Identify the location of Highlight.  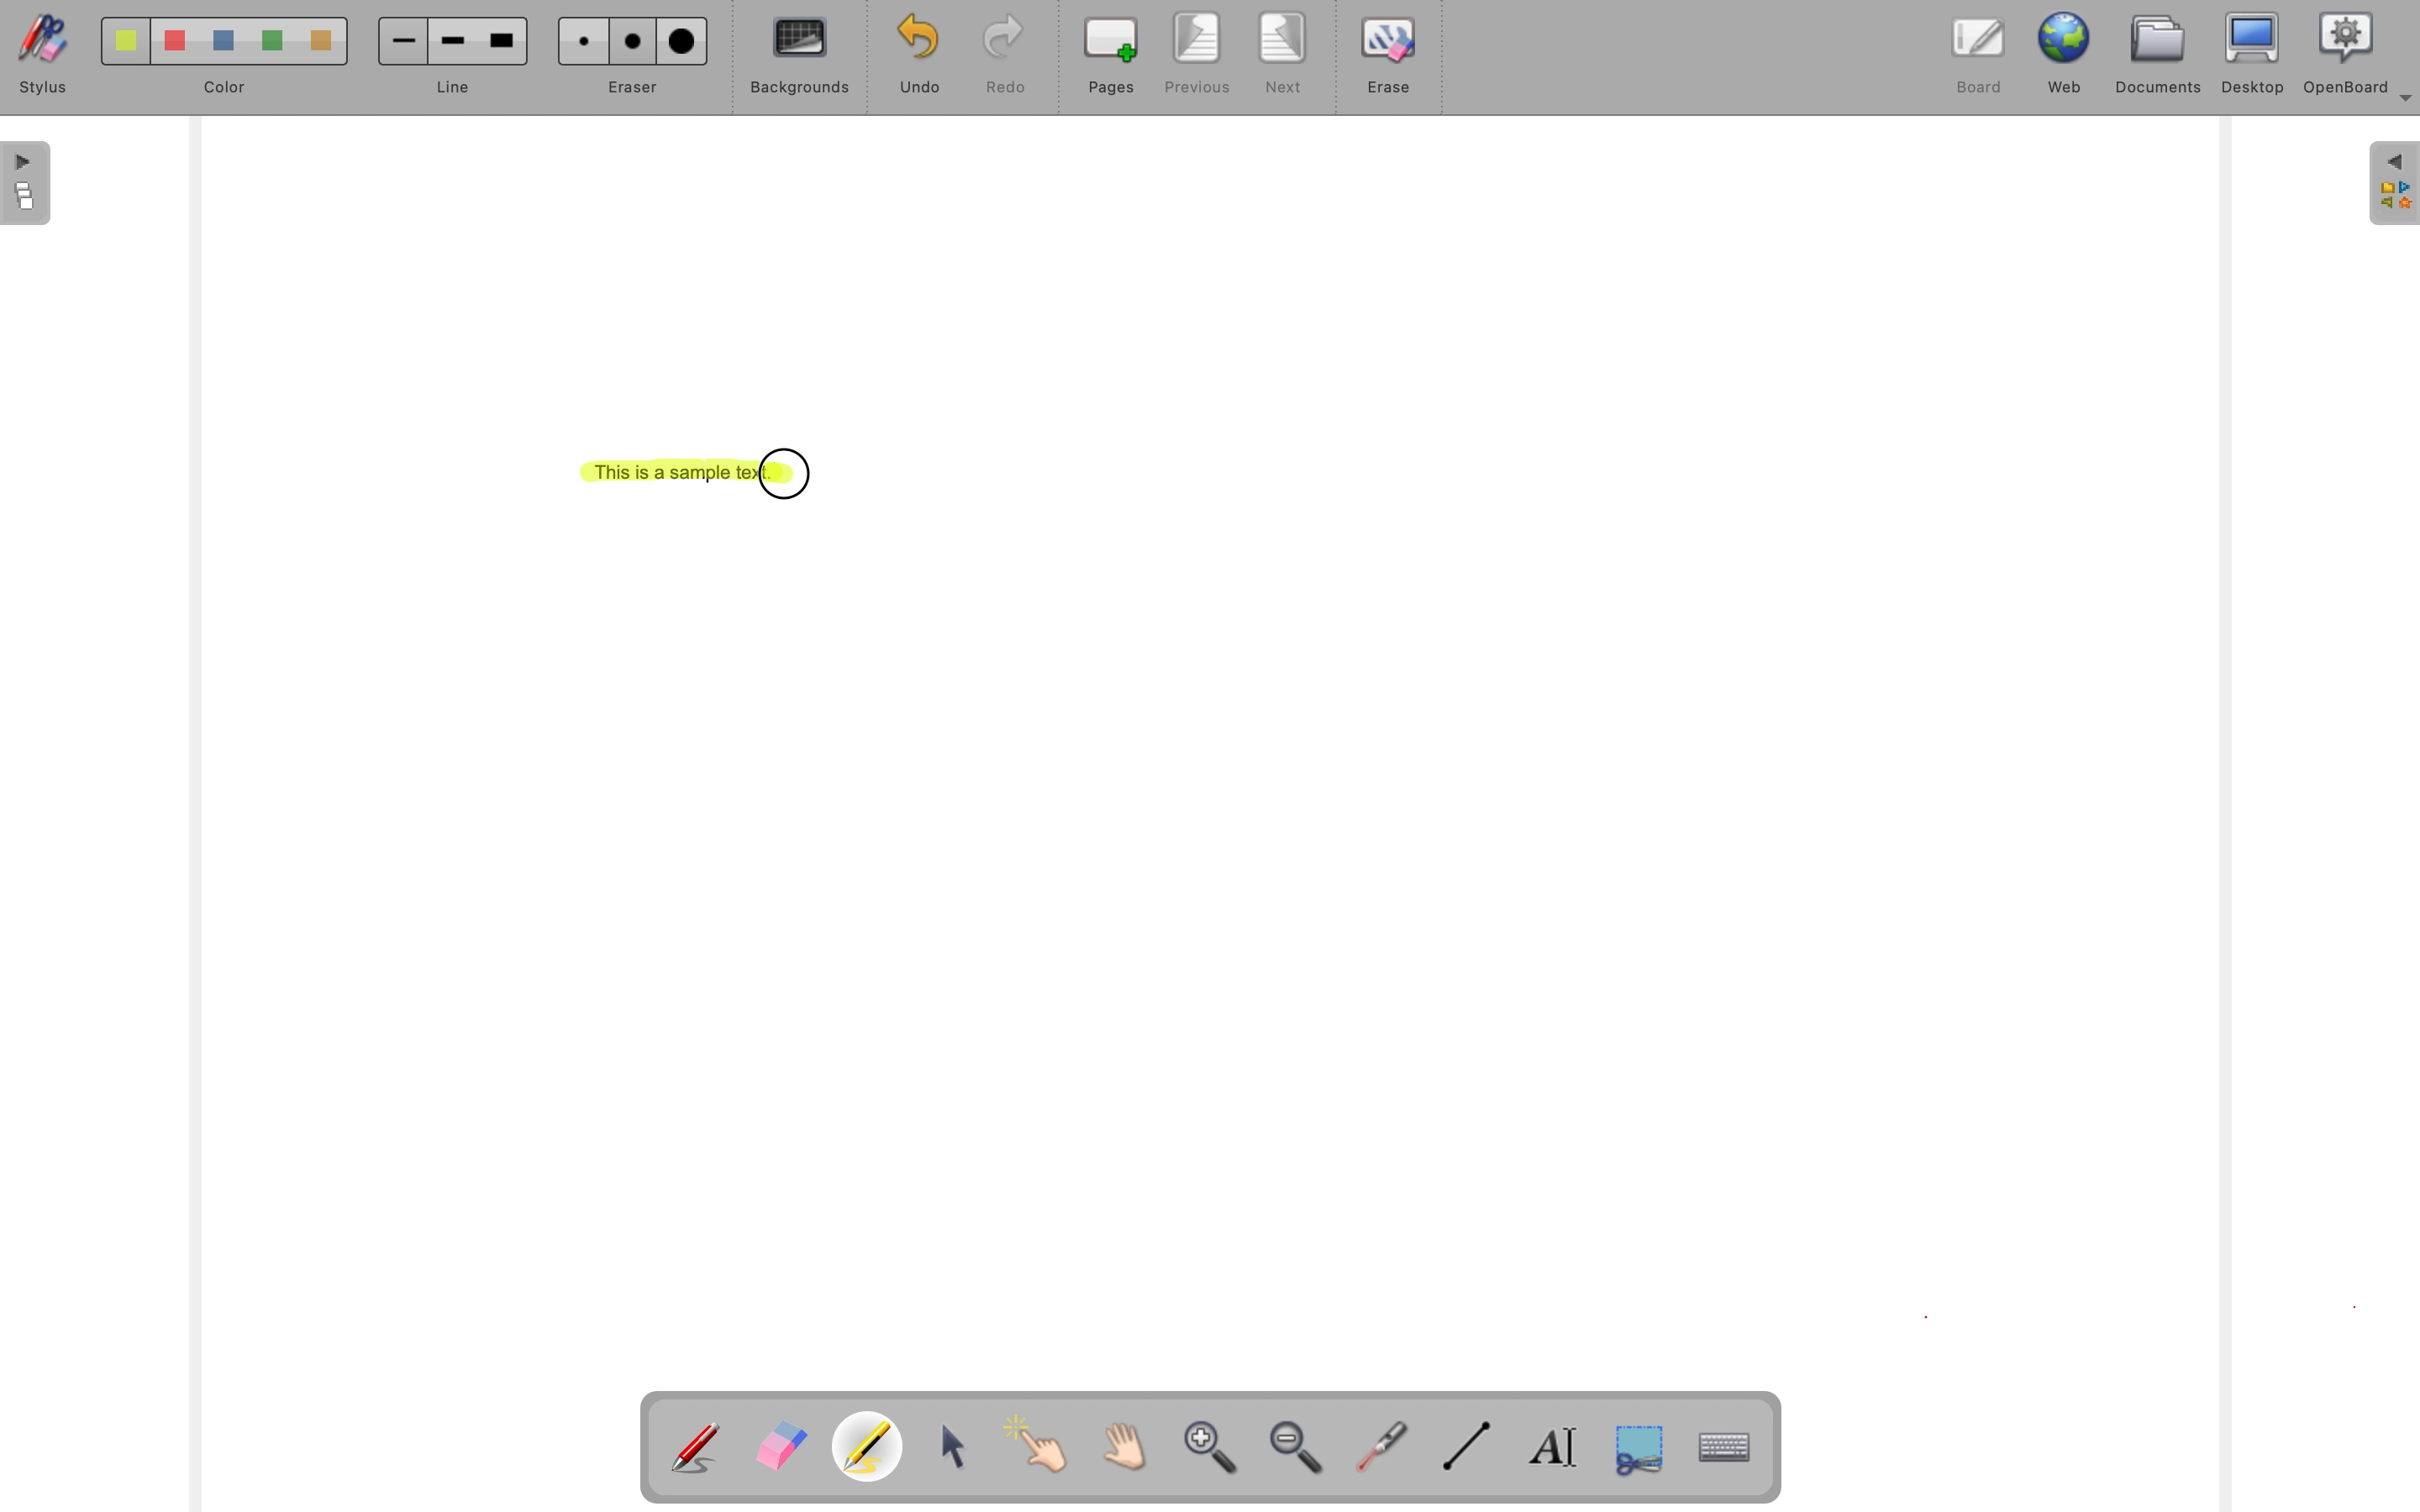
(874, 1443).